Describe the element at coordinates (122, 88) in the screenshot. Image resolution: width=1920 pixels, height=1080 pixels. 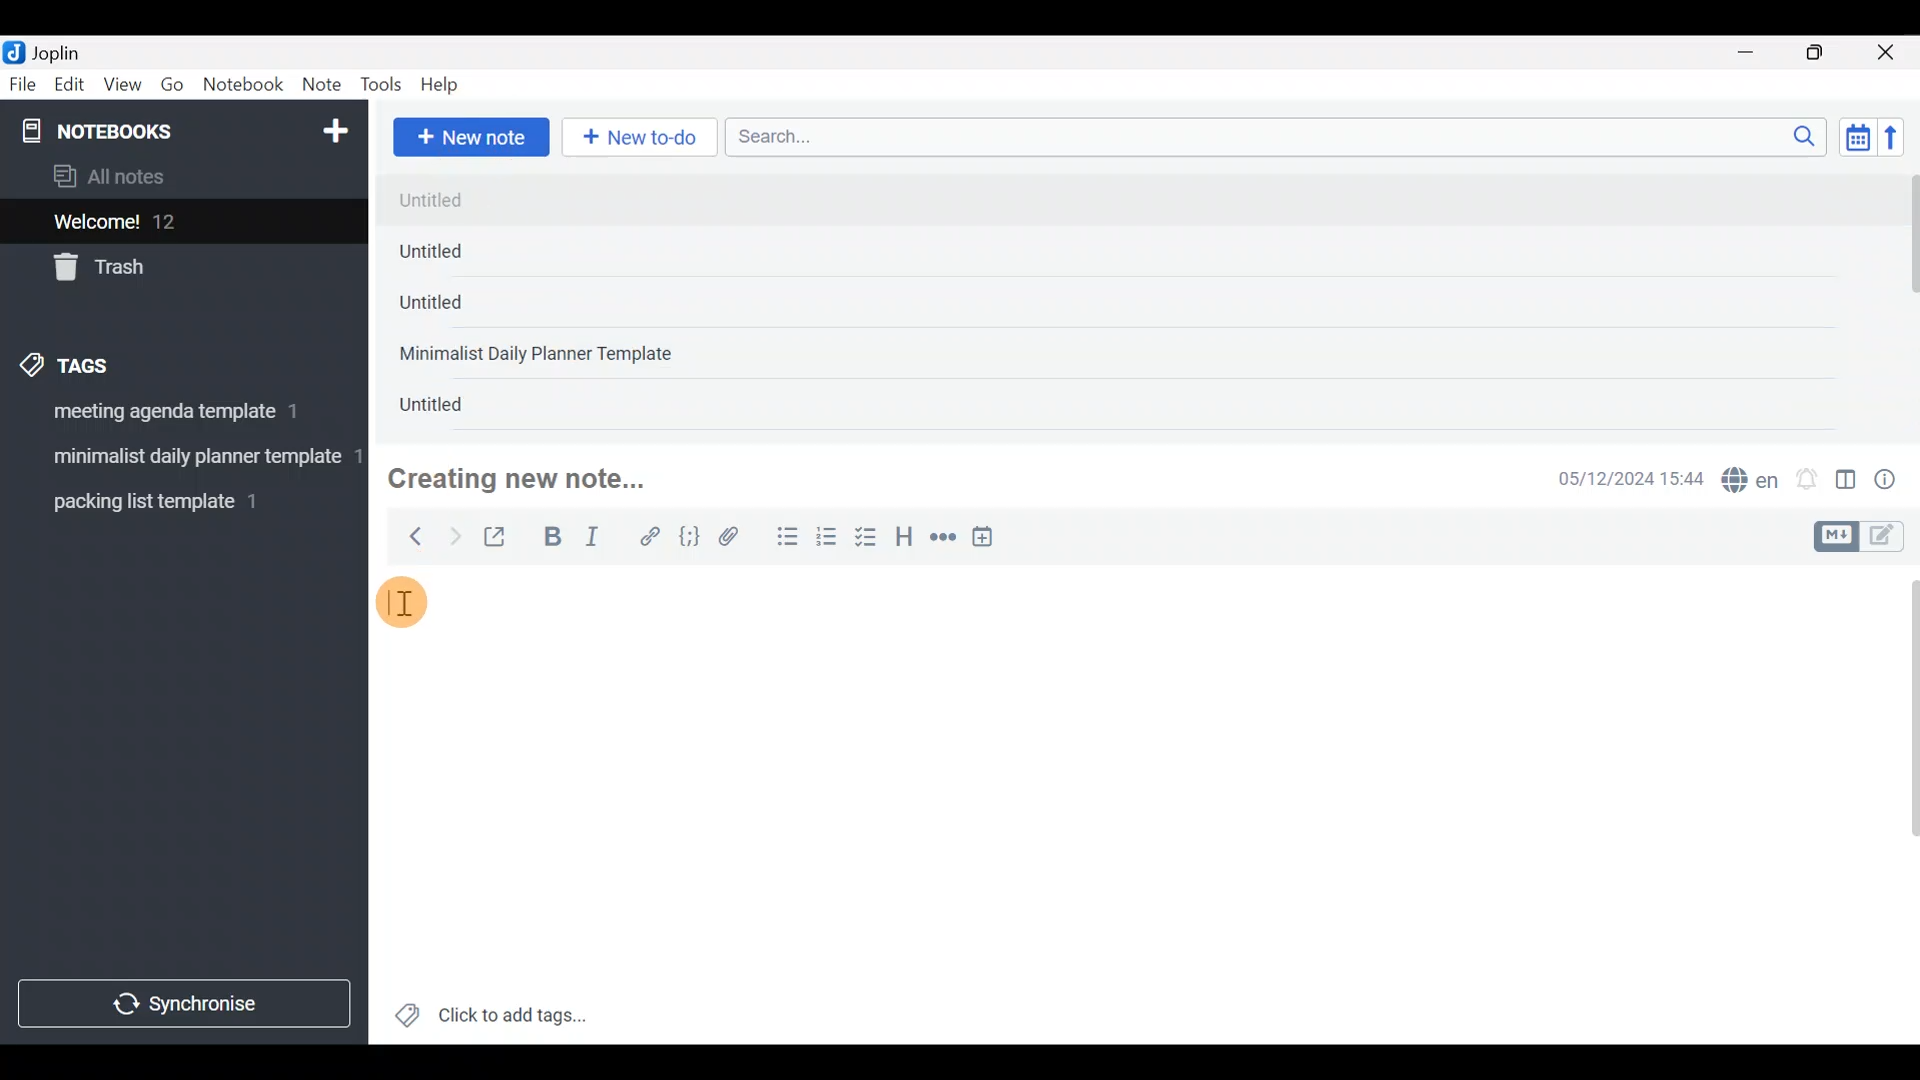
I see `View` at that location.